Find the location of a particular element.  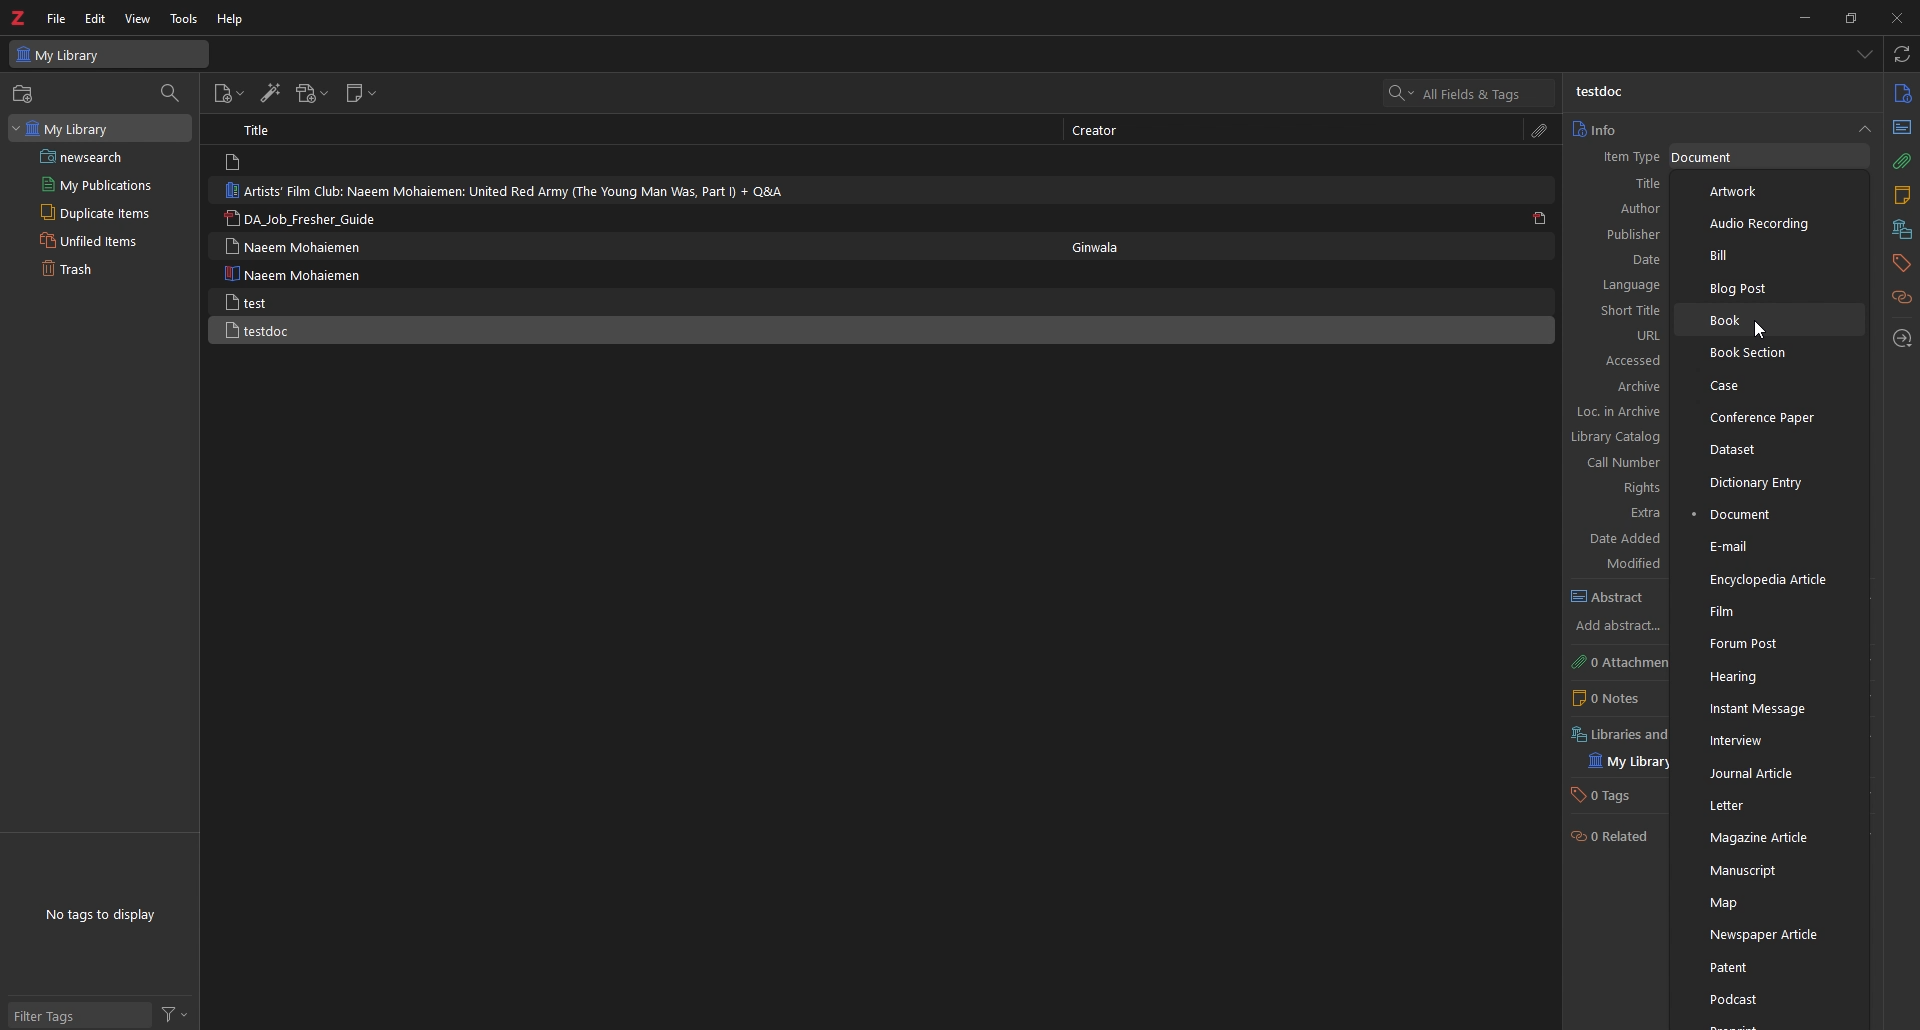

blog post is located at coordinates (1770, 289).